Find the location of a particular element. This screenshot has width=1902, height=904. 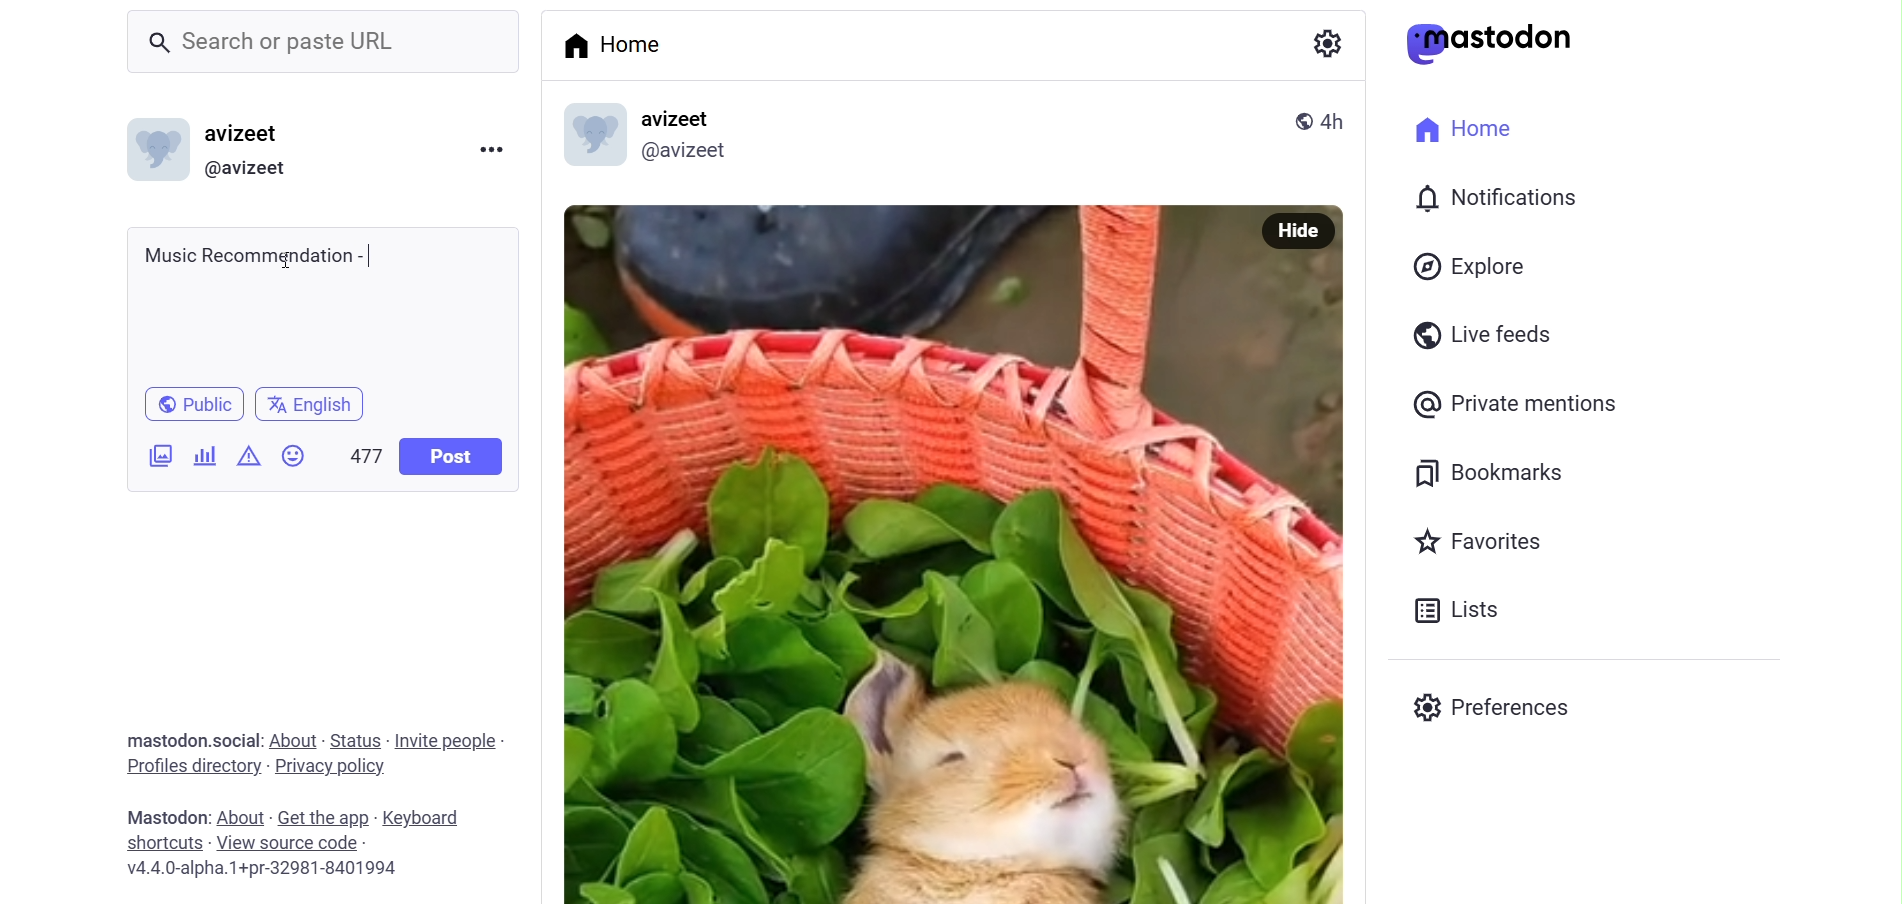

Favorites is located at coordinates (1483, 542).